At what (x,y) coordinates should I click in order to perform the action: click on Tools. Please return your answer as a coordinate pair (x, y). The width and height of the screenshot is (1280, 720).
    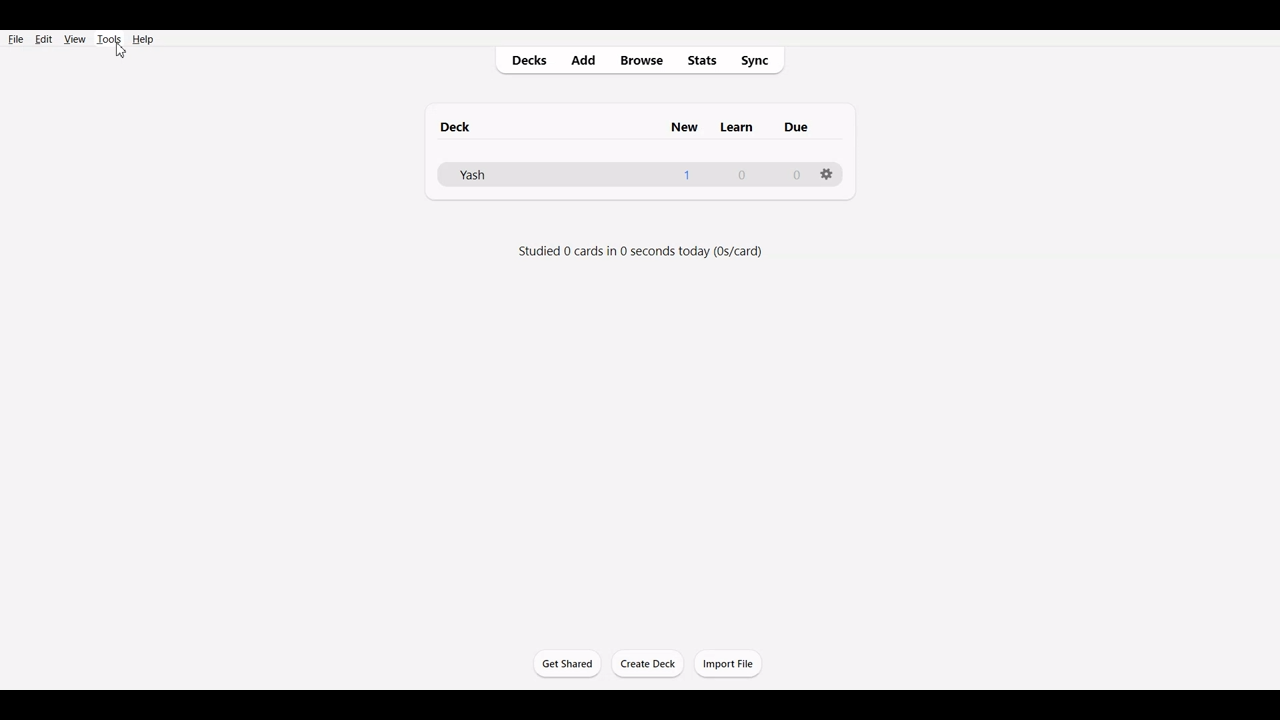
    Looking at the image, I should click on (108, 39).